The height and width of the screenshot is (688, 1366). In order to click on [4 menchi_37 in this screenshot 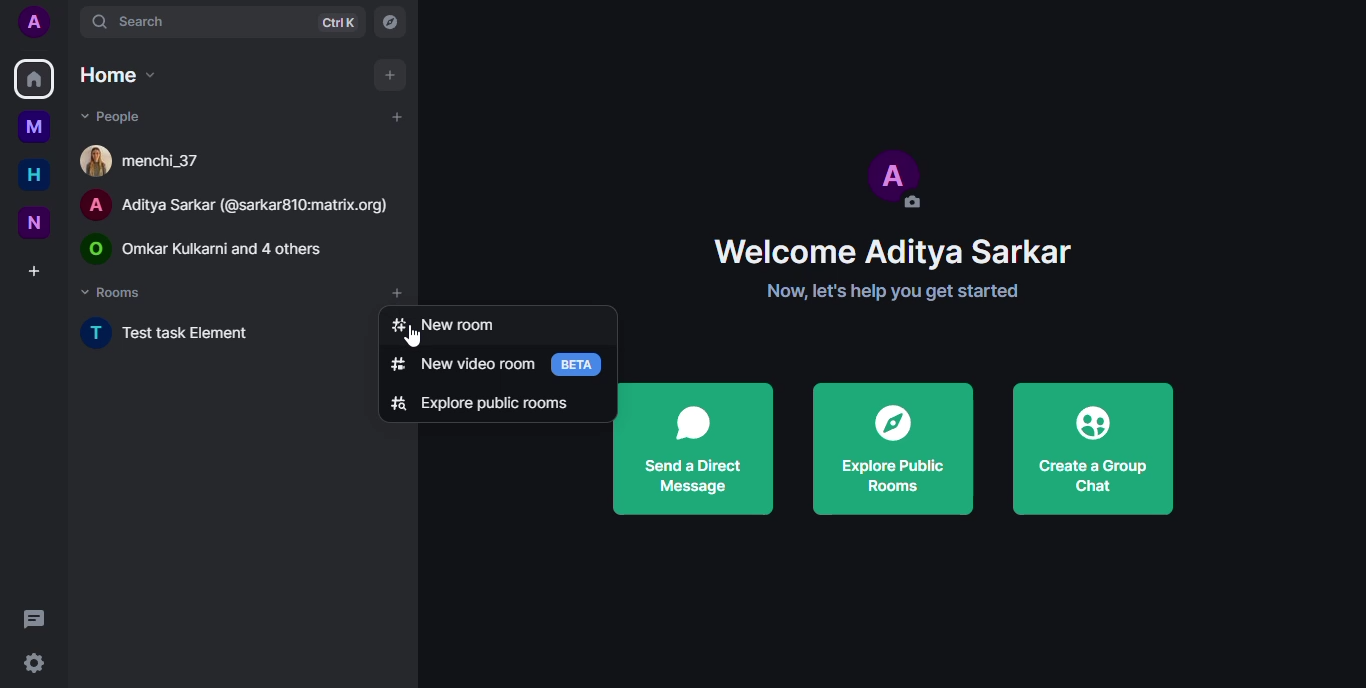, I will do `click(148, 159)`.